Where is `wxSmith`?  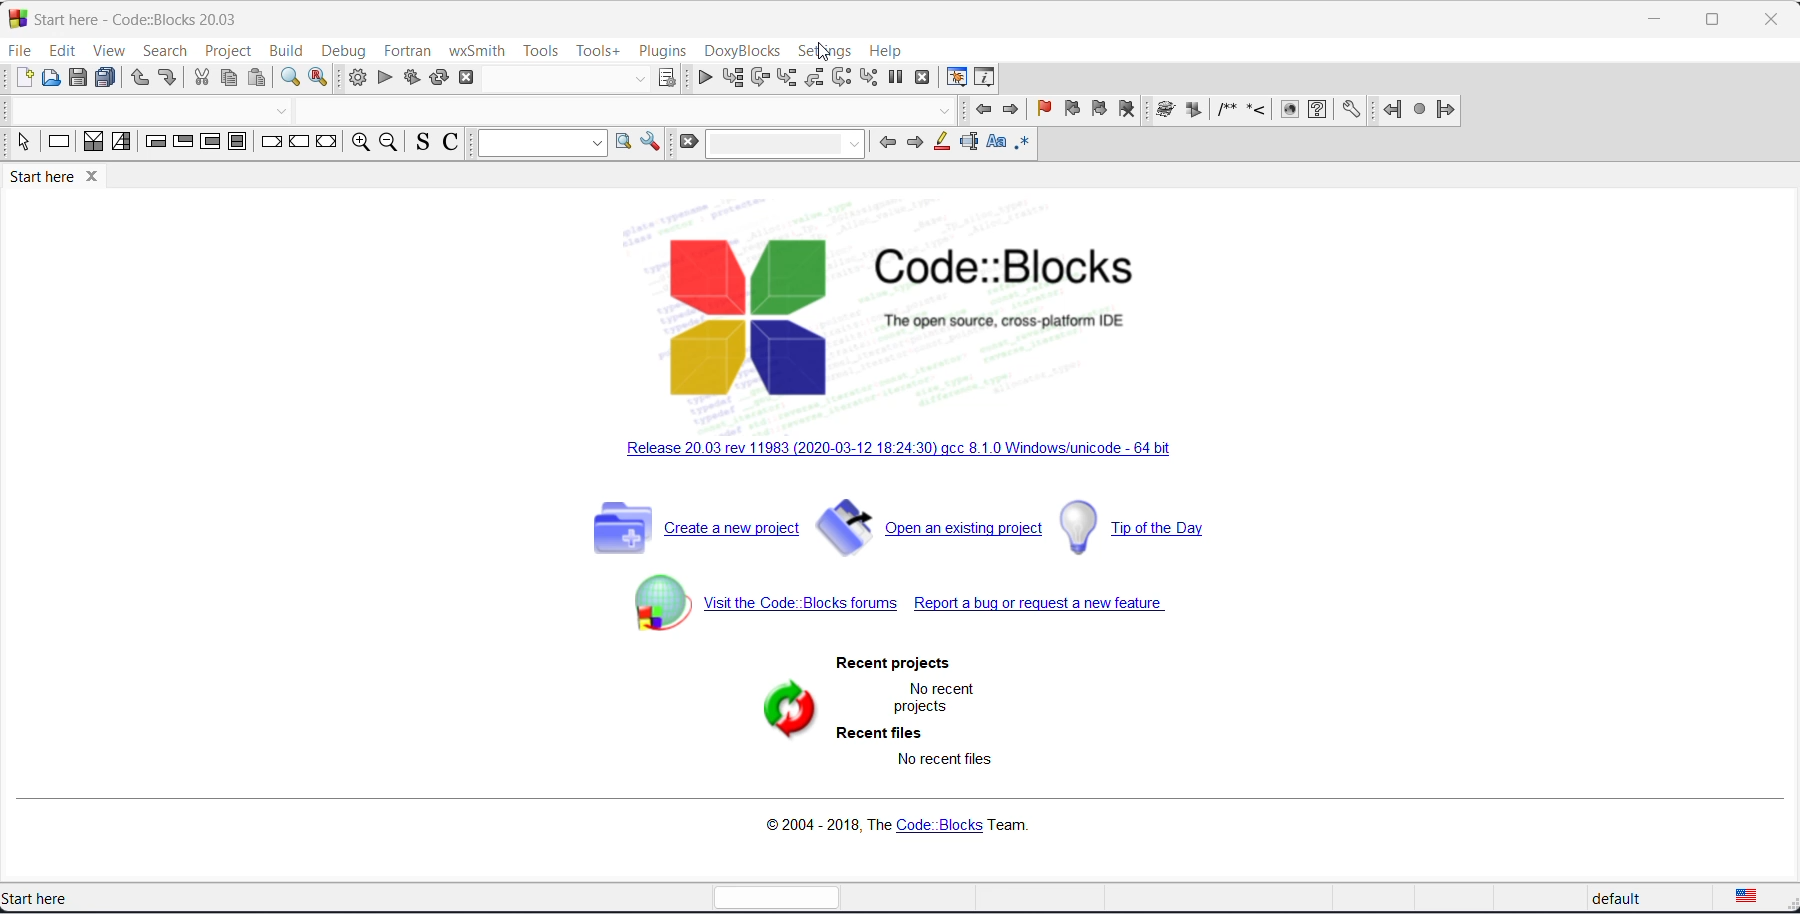 wxSmith is located at coordinates (476, 51).